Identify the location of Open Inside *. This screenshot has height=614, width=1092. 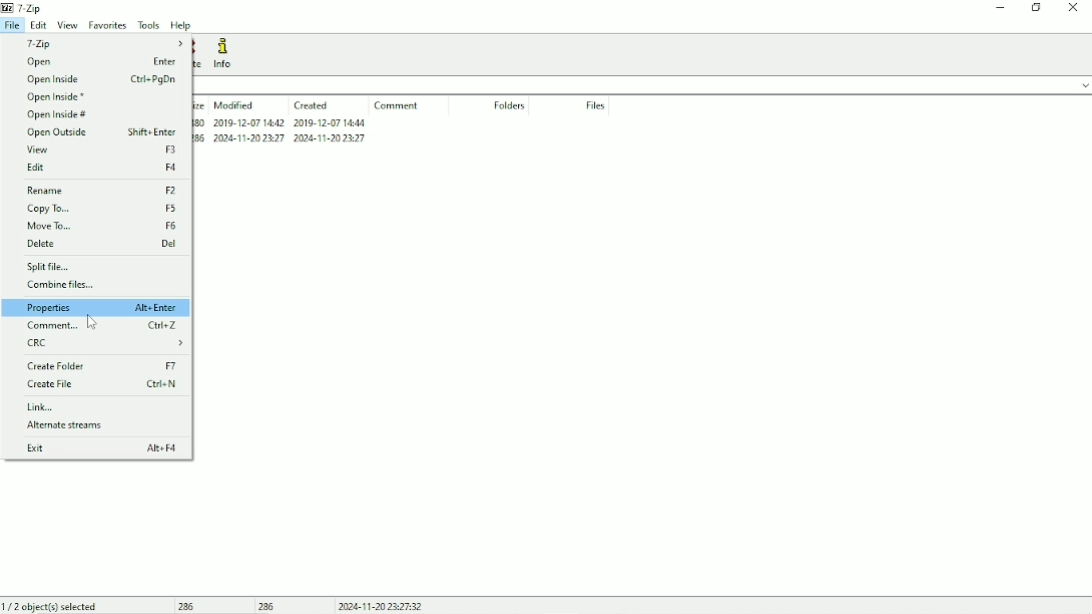
(60, 97).